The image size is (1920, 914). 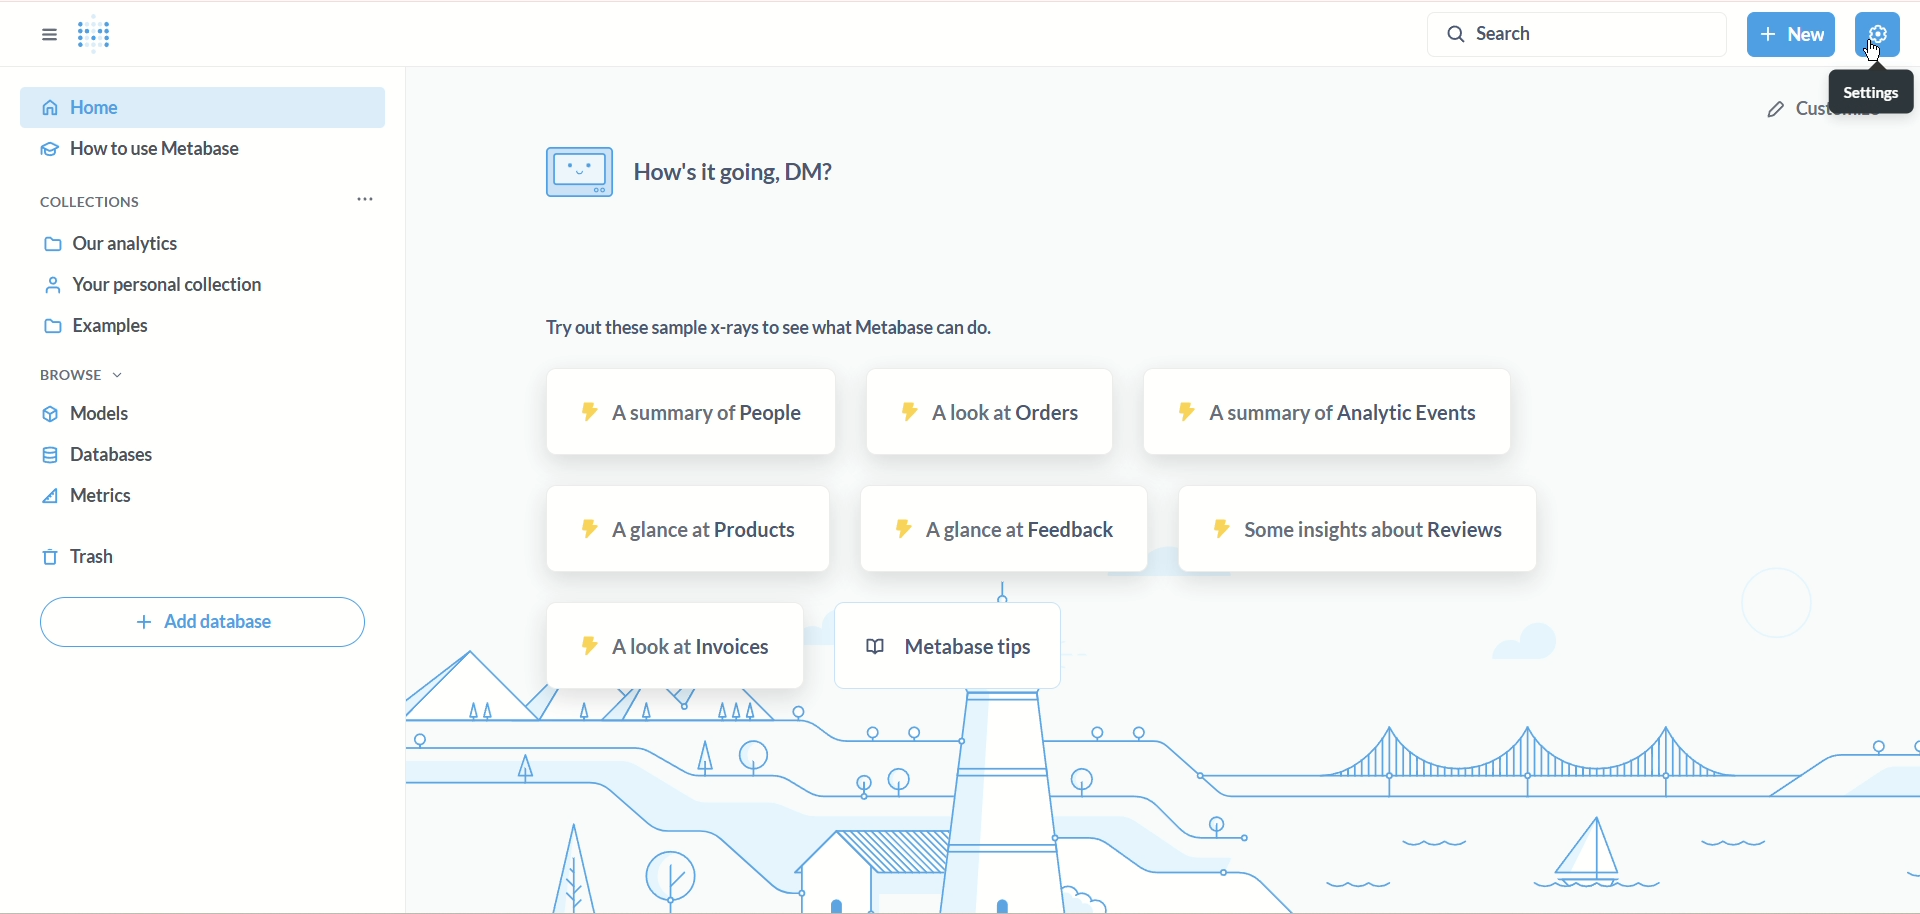 What do you see at coordinates (79, 554) in the screenshot?
I see `trash` at bounding box center [79, 554].